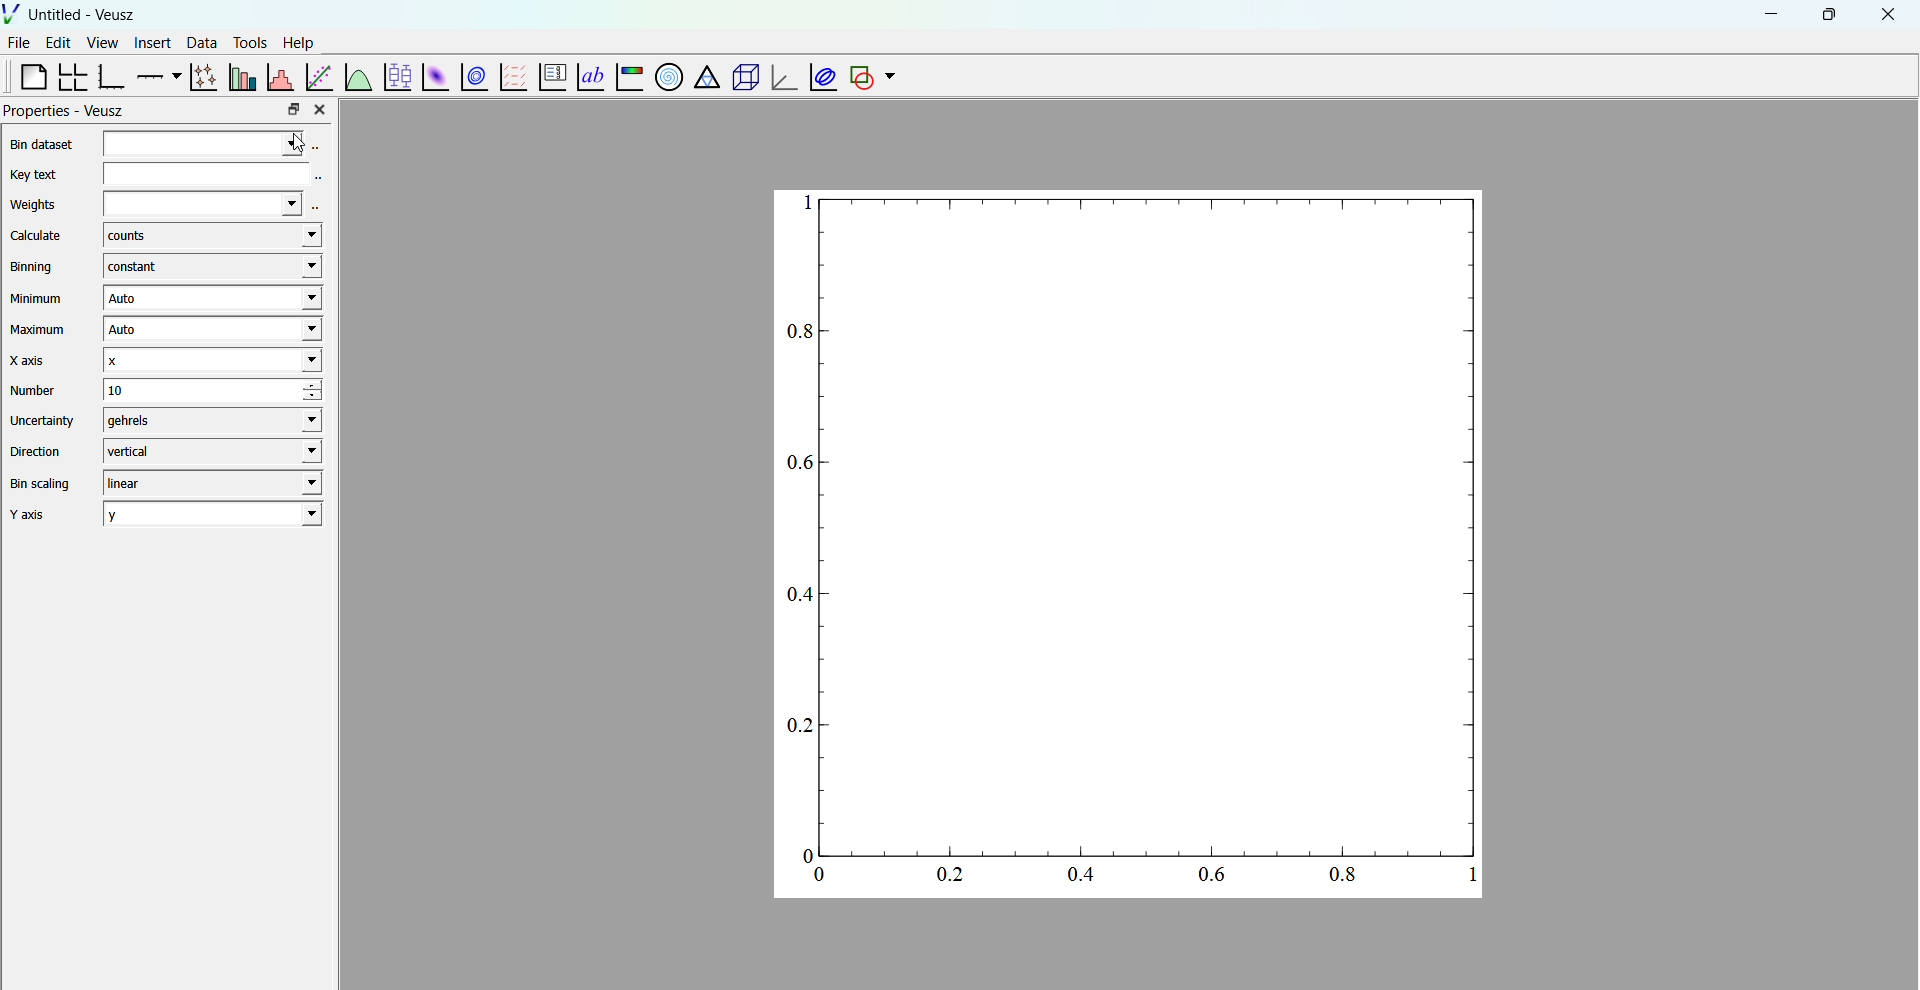 Image resolution: width=1920 pixels, height=990 pixels. Describe the element at coordinates (1347, 875) in the screenshot. I see `0.8` at that location.